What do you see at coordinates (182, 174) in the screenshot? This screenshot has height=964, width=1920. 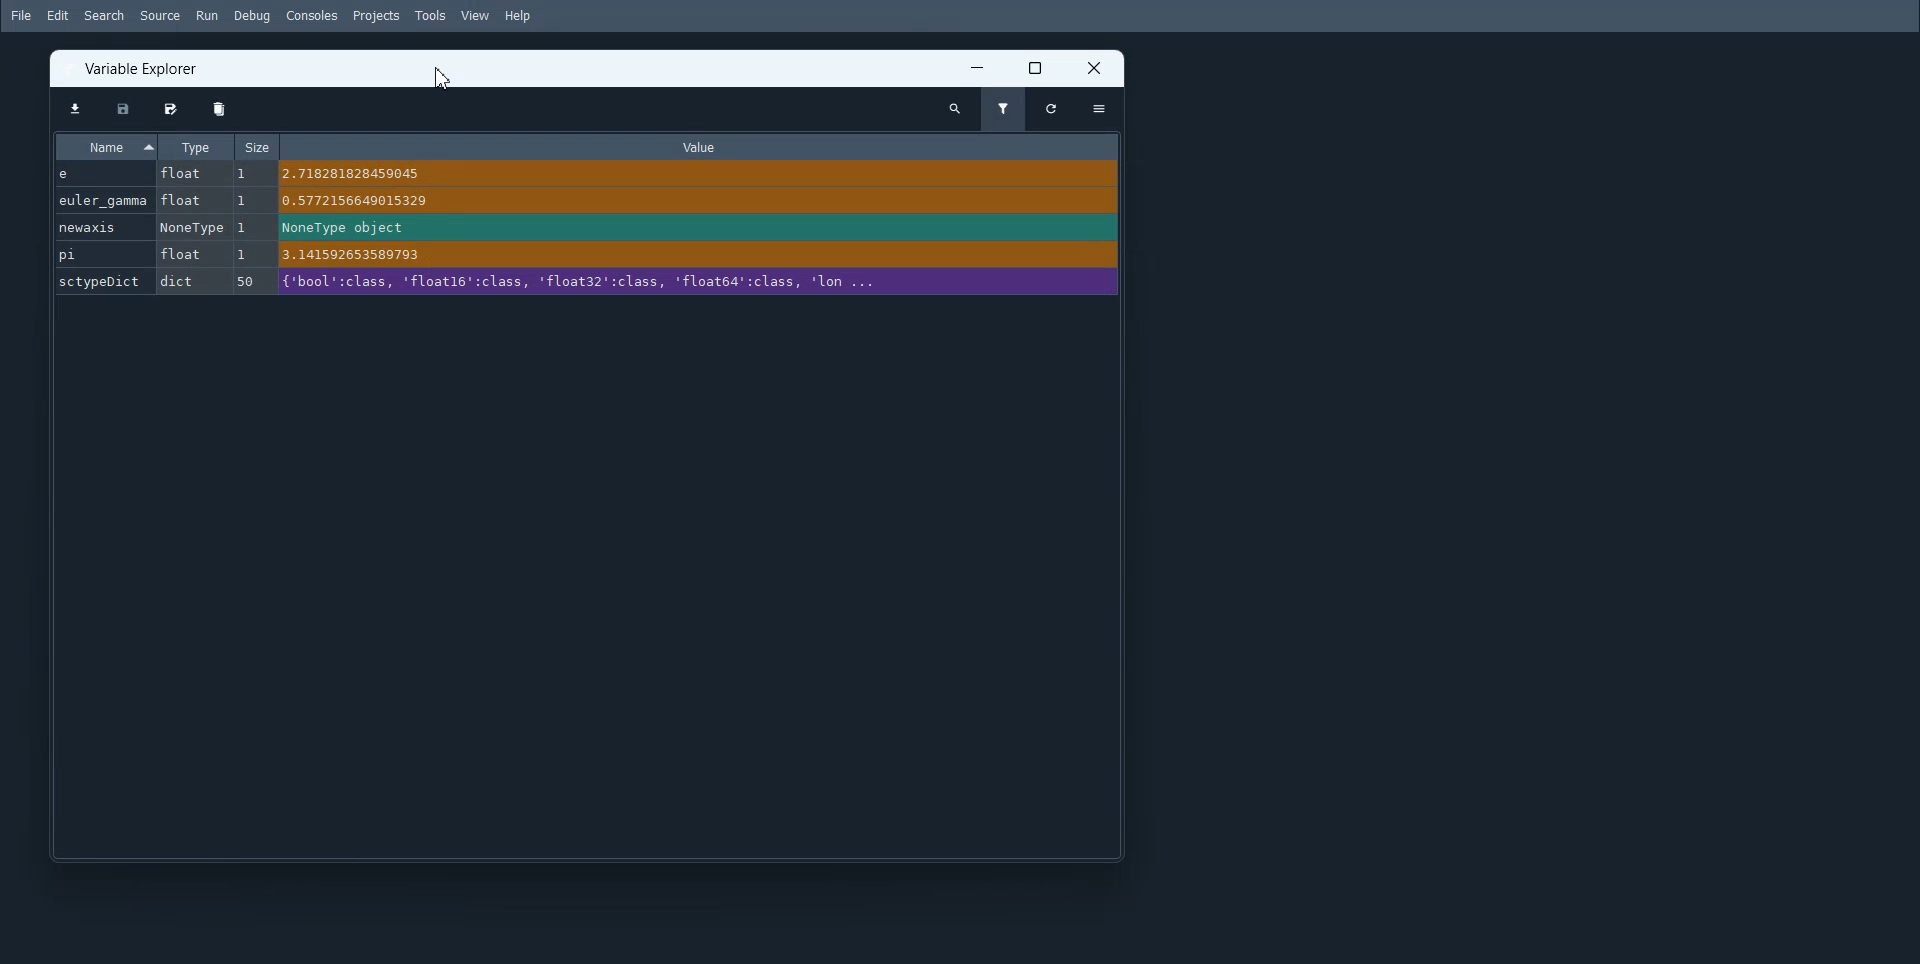 I see `float` at bounding box center [182, 174].